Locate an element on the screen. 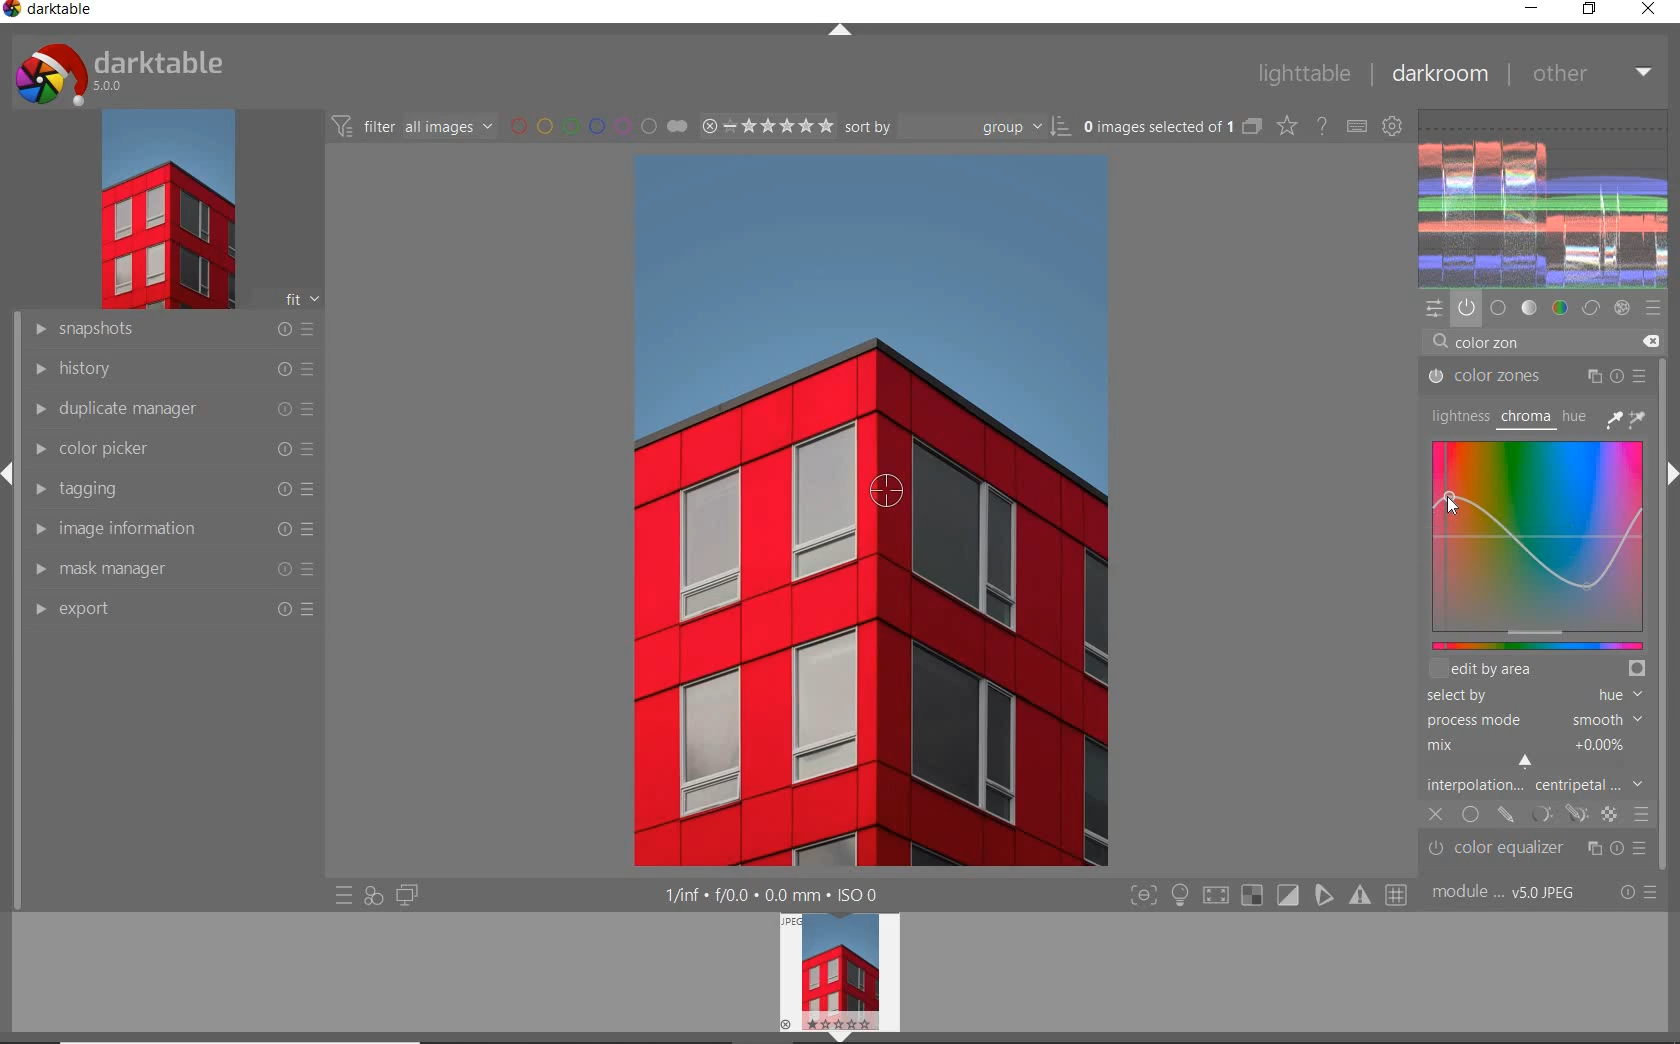 The image size is (1680, 1044). MIX is located at coordinates (1532, 749).